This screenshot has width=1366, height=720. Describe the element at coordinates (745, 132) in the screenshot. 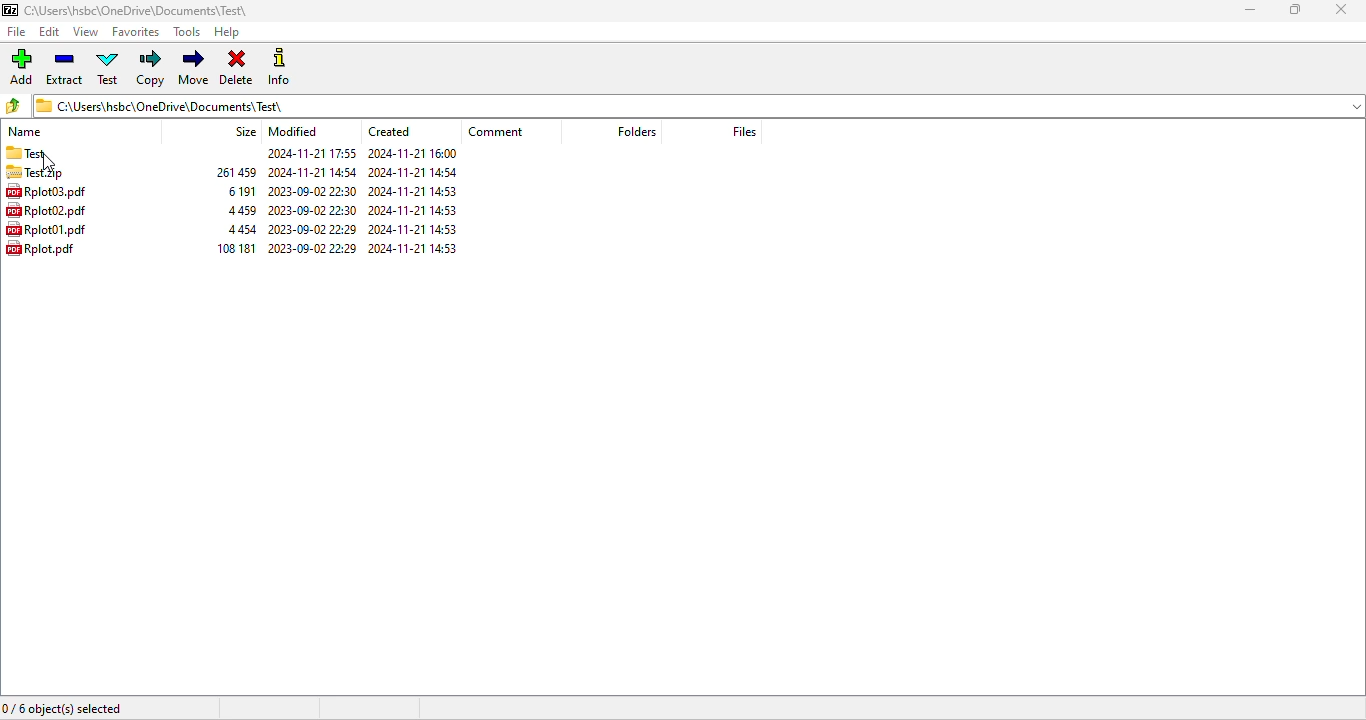

I see `files` at that location.